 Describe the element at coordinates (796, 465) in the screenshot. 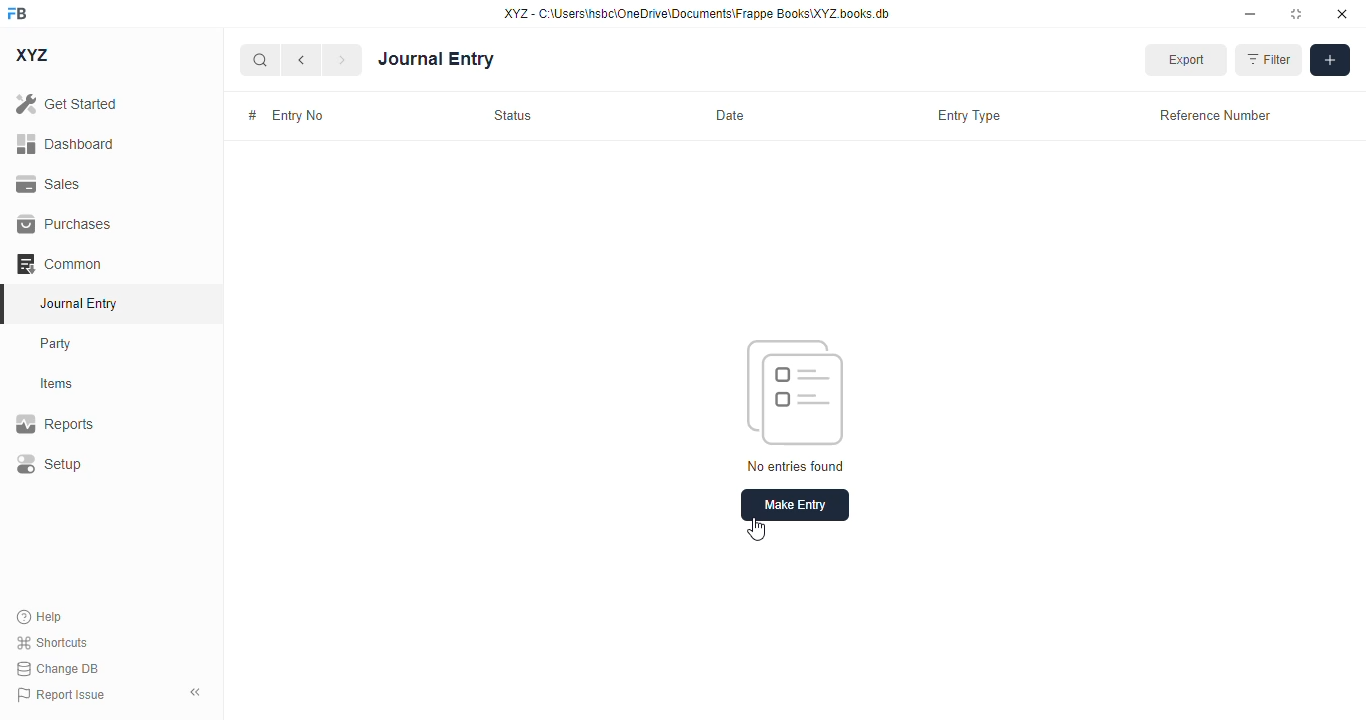

I see `no entries found` at that location.